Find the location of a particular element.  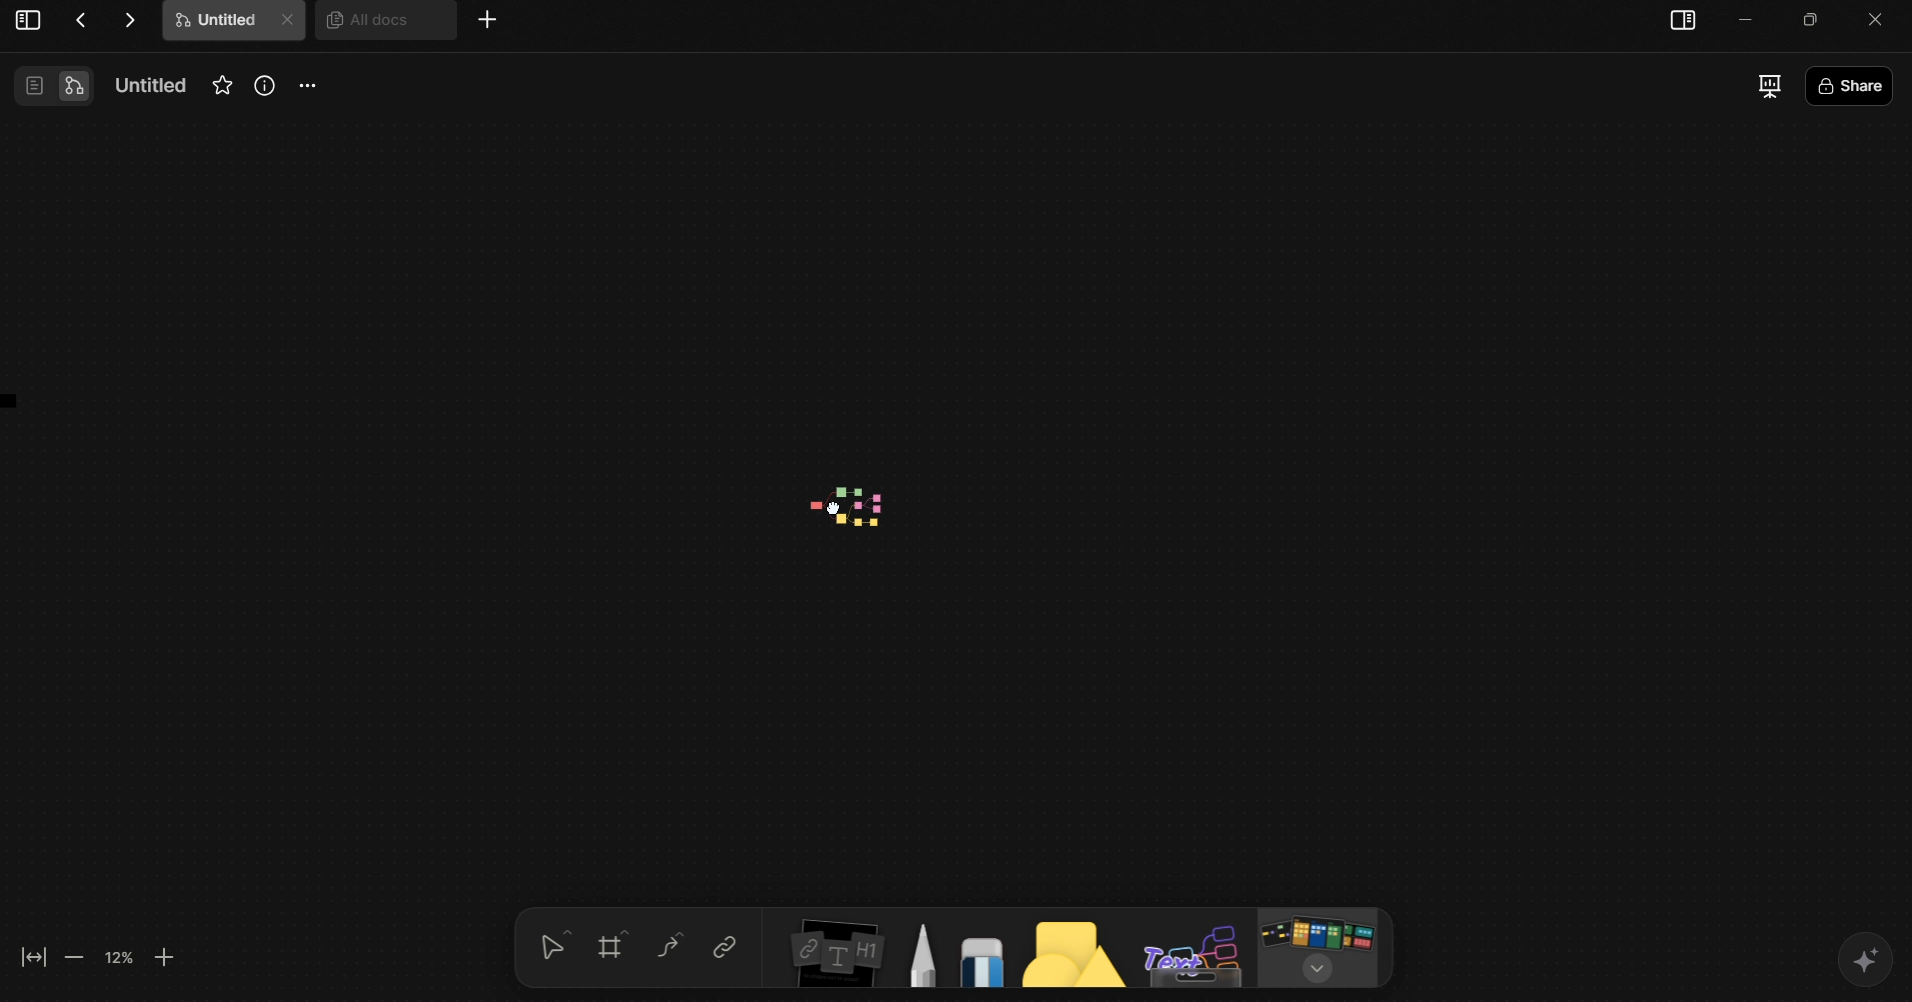

Zoom is located at coordinates (96, 957).